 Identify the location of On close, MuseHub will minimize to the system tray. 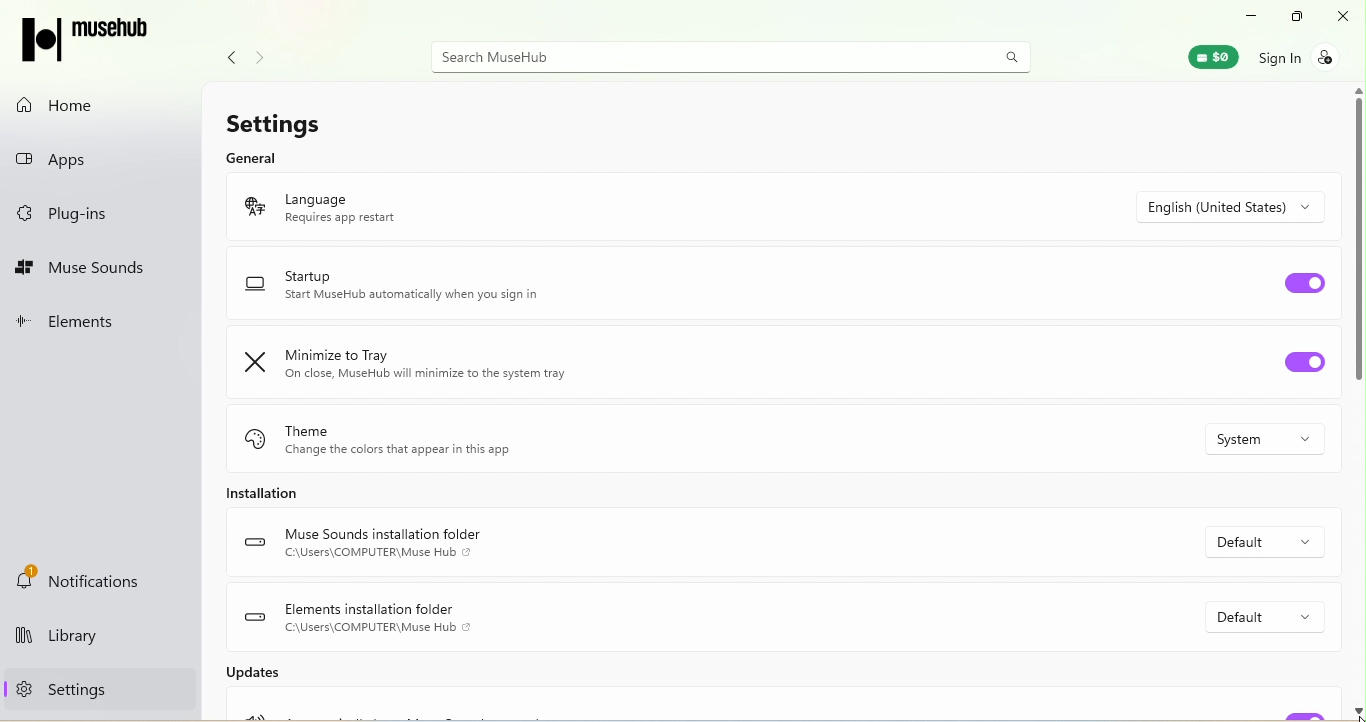
(425, 375).